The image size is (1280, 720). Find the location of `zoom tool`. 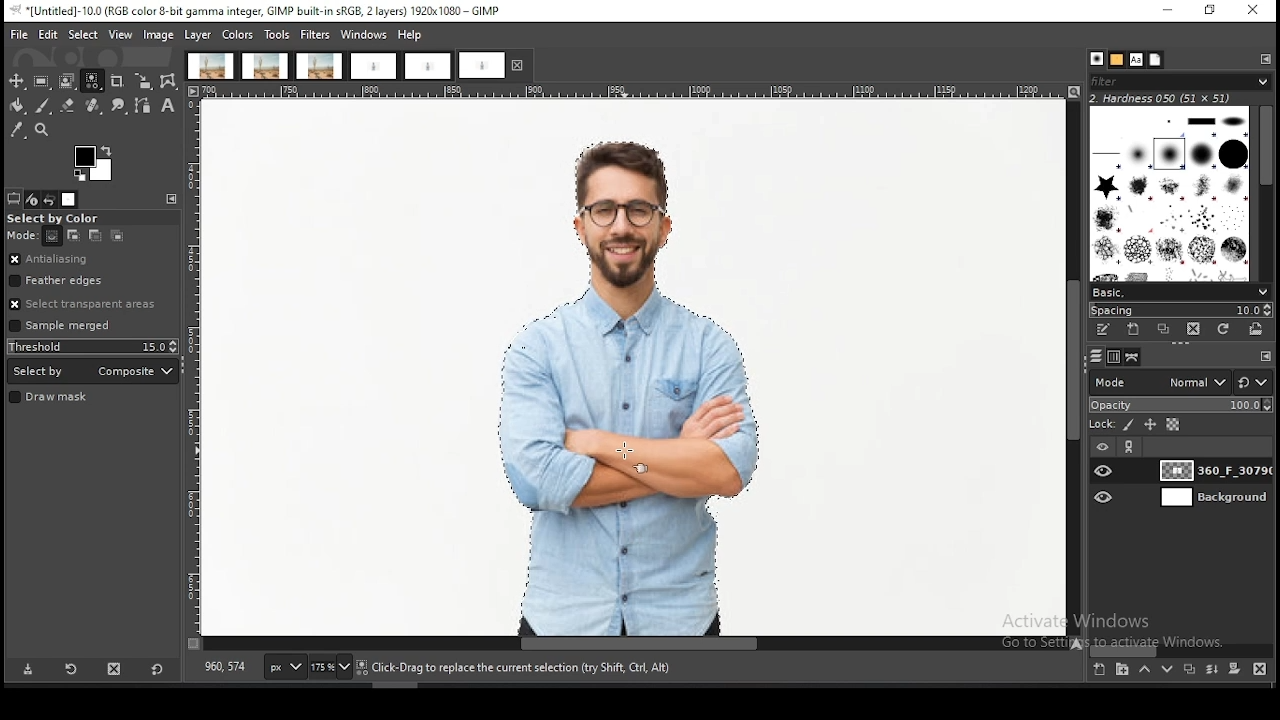

zoom tool is located at coordinates (40, 128).